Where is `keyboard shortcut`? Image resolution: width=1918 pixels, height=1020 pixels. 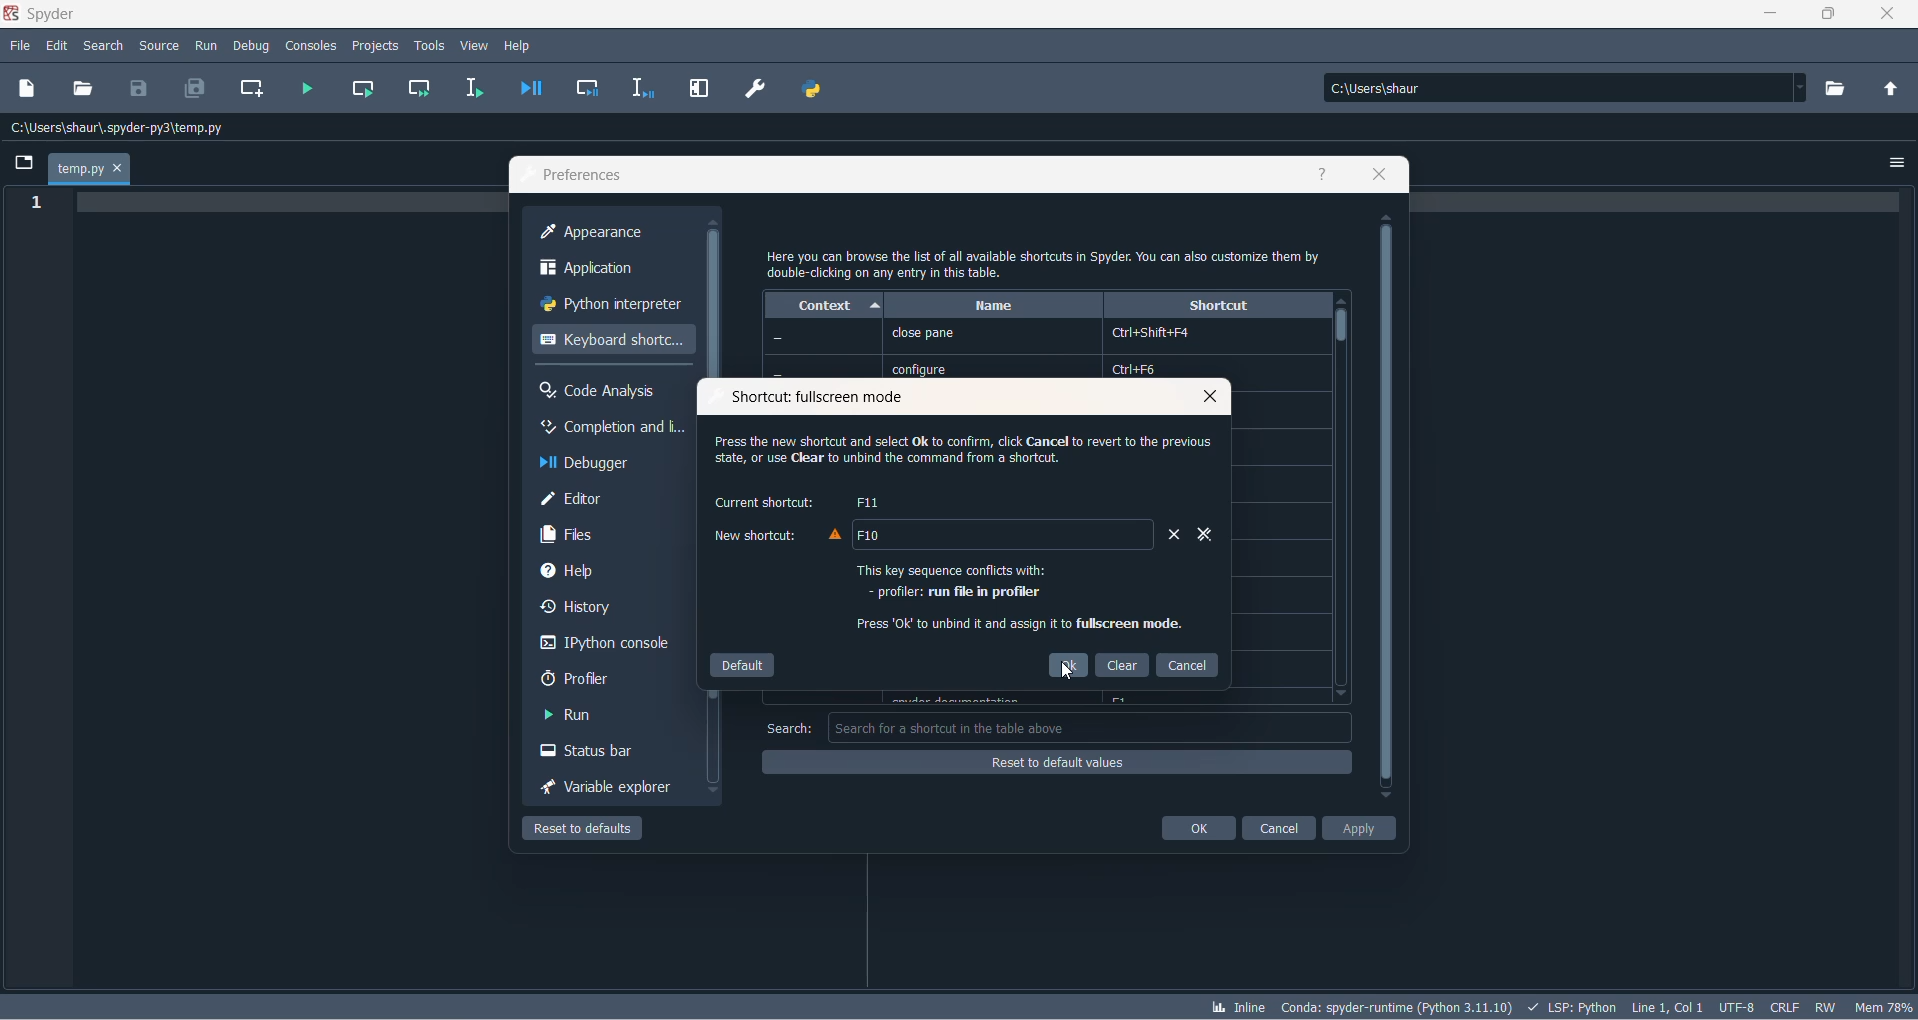 keyboard shortcut is located at coordinates (611, 341).